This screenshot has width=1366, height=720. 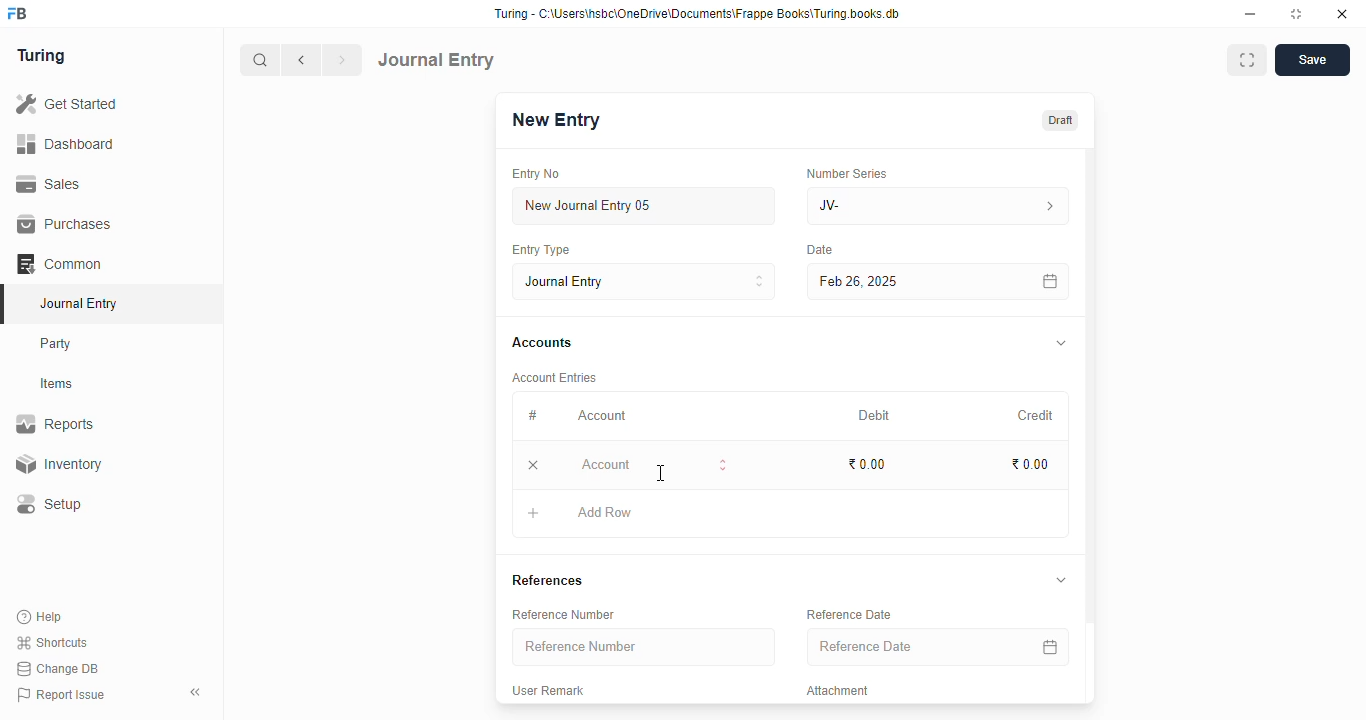 I want to click on new journal entry 05, so click(x=645, y=207).